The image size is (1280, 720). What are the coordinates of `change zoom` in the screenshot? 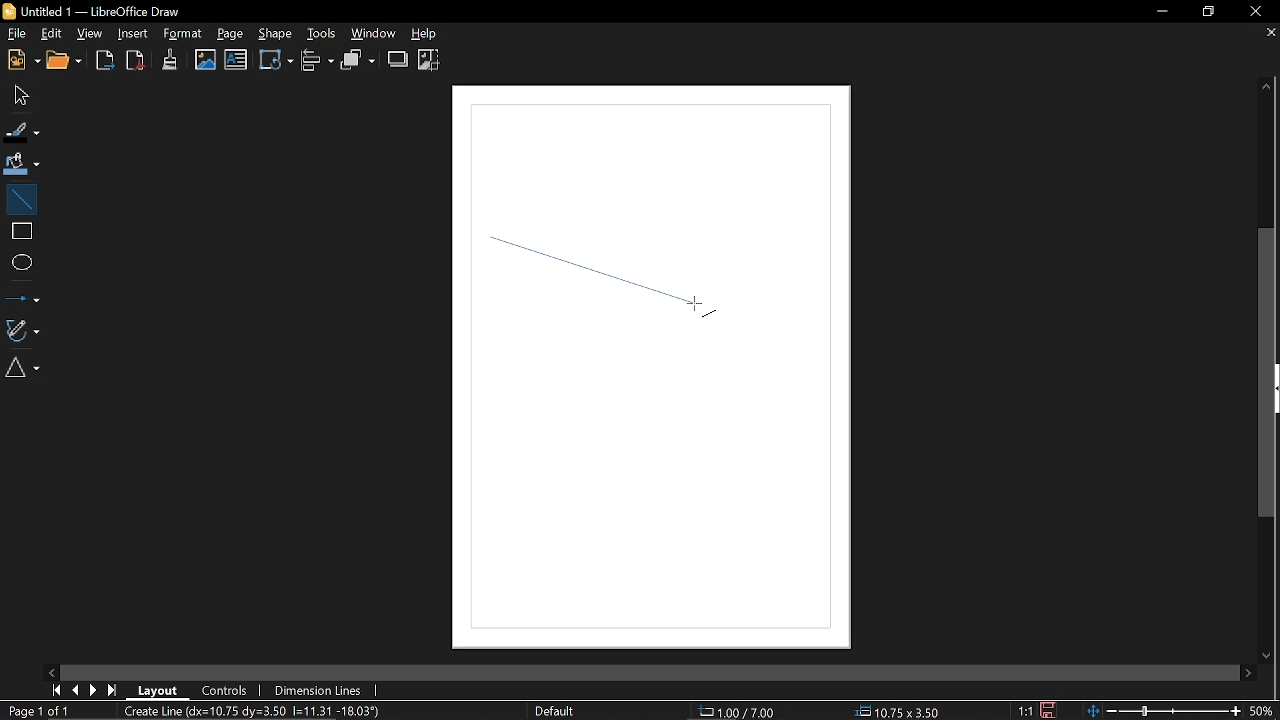 It's located at (1164, 711).